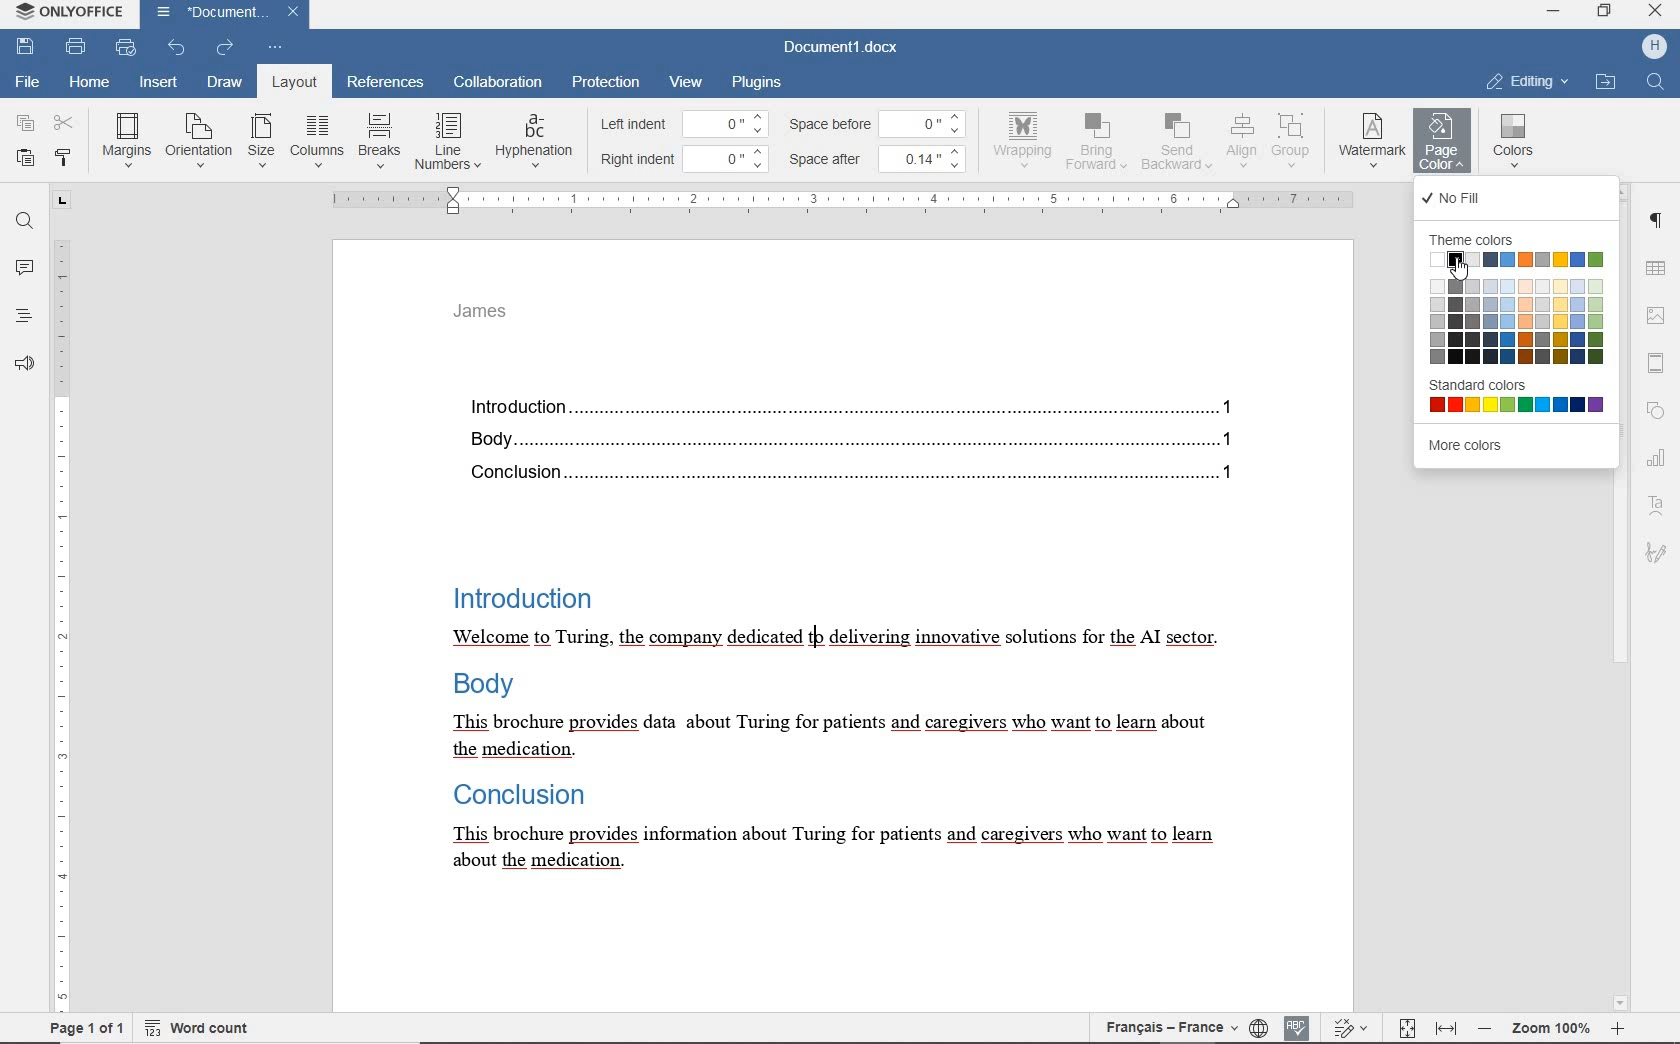  What do you see at coordinates (451, 140) in the screenshot?
I see `line numbers` at bounding box center [451, 140].